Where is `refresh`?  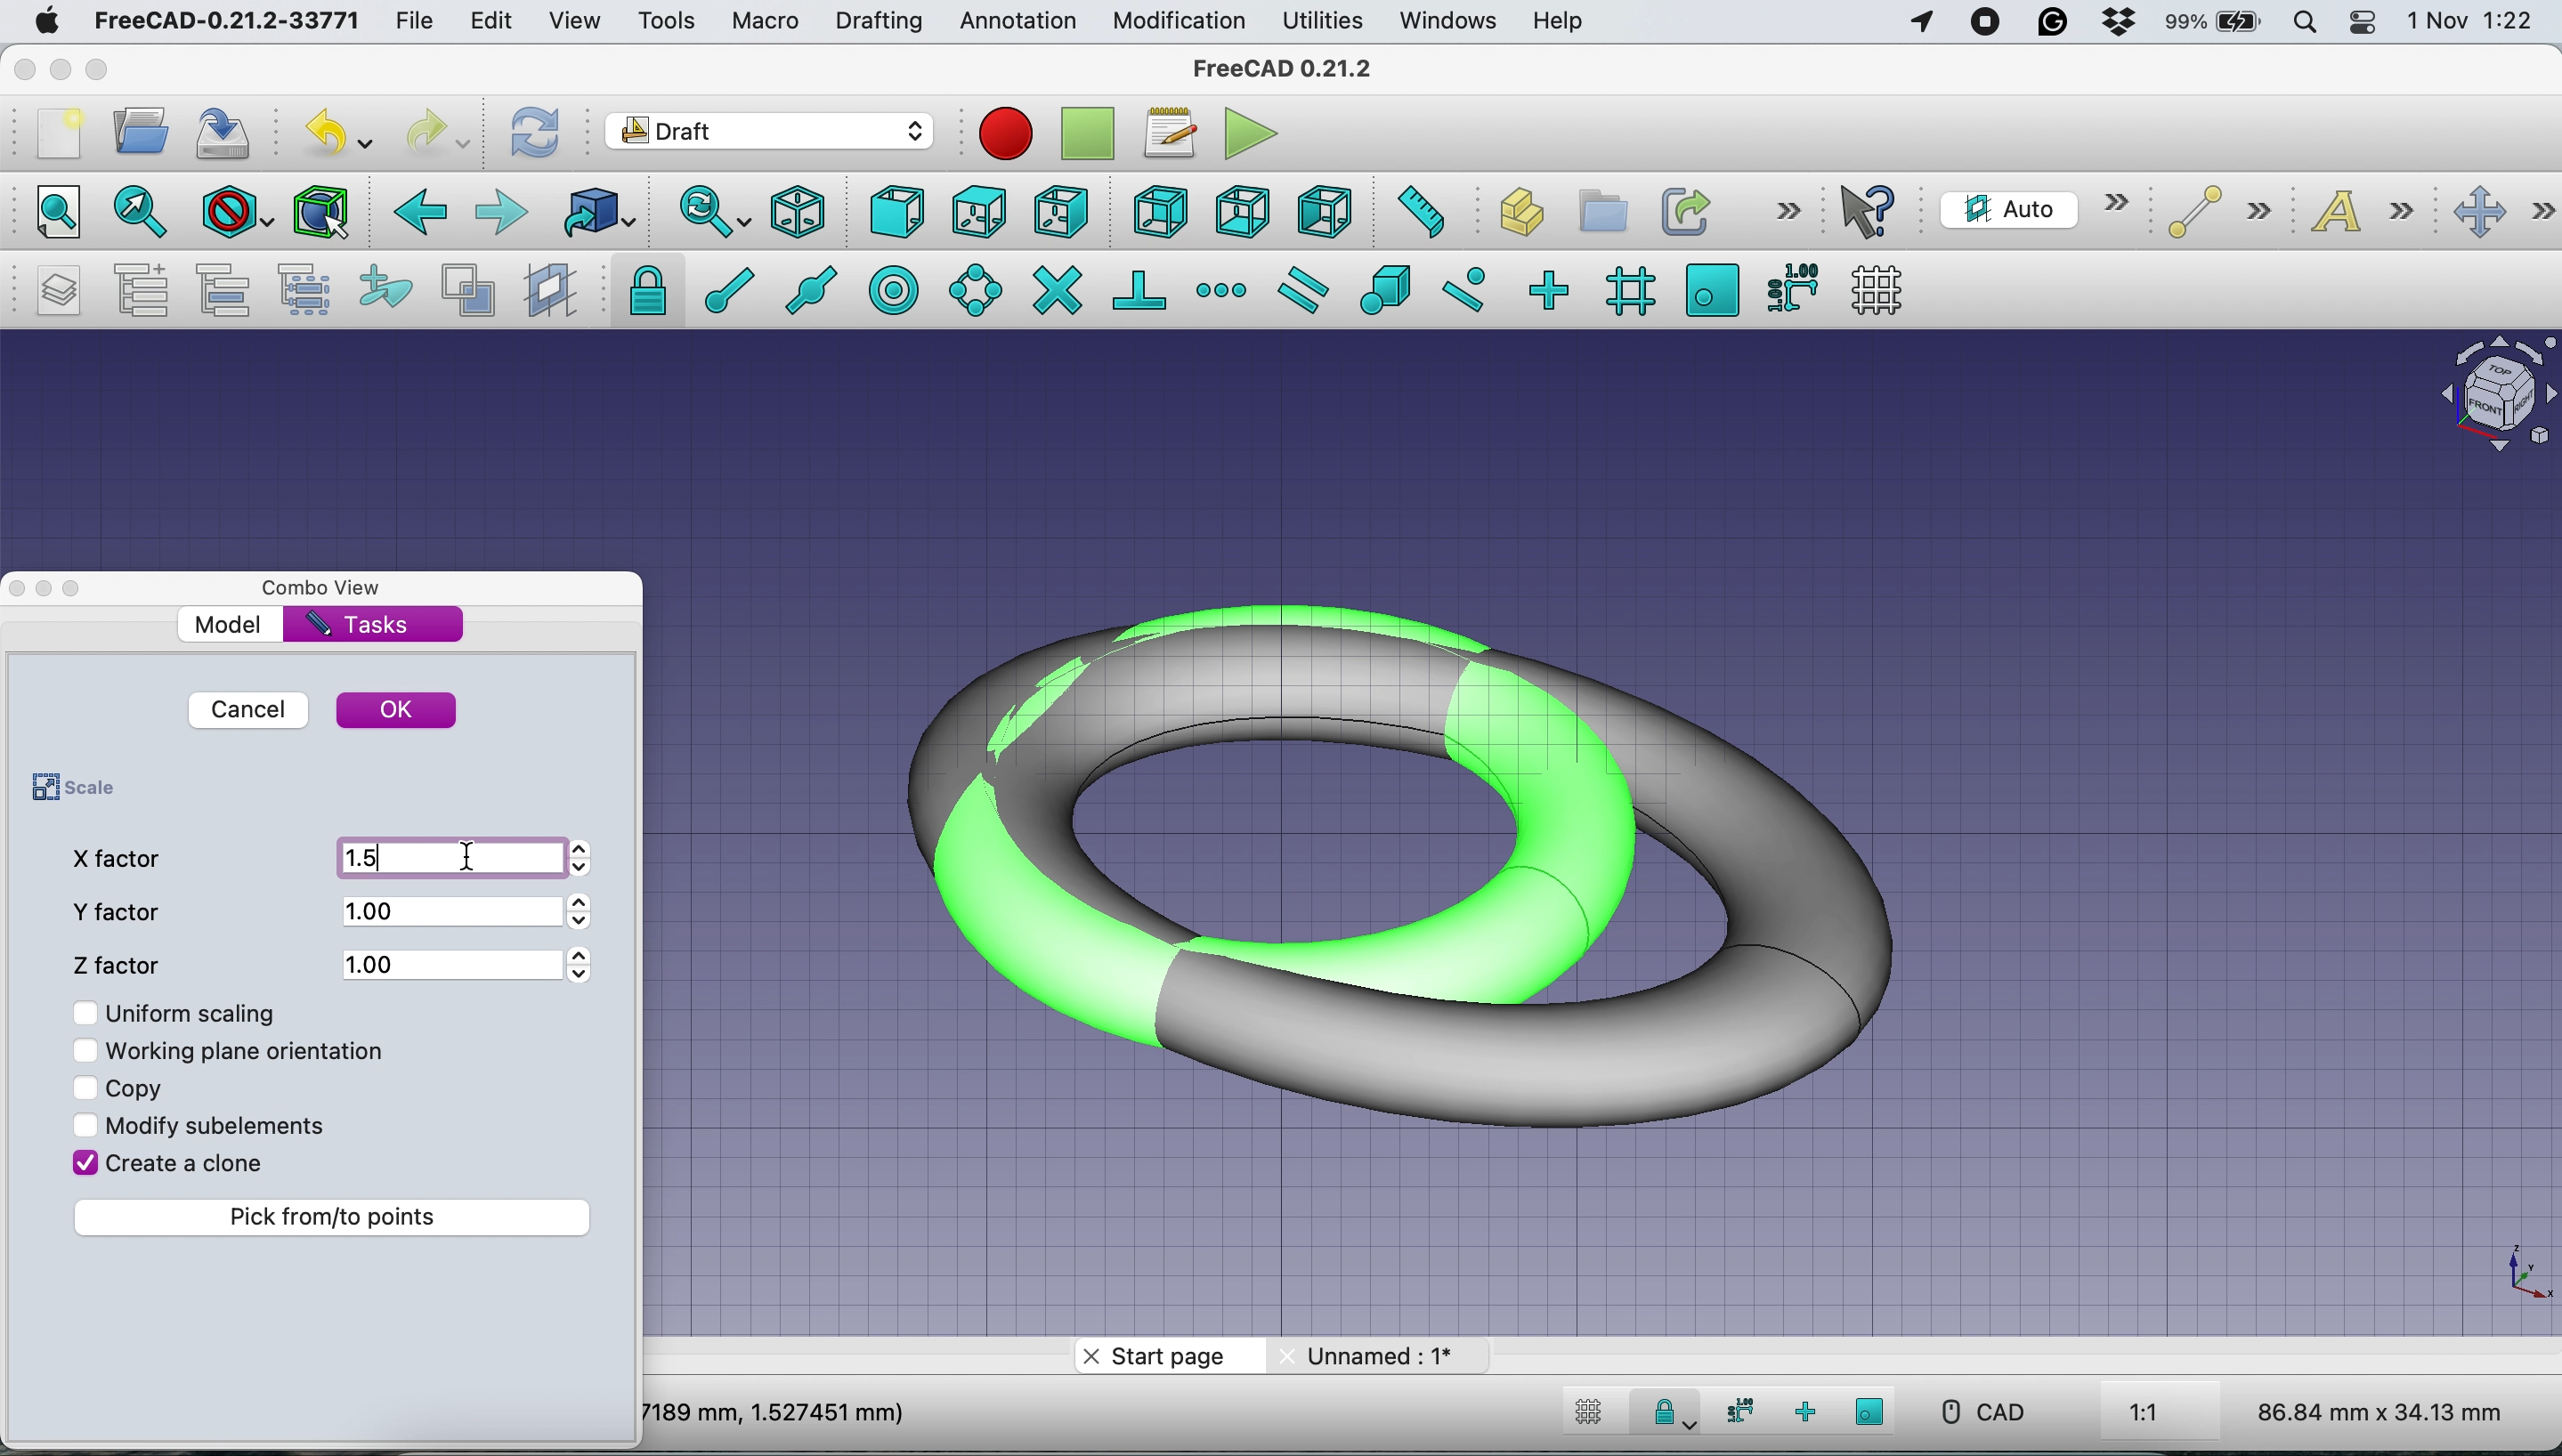 refresh is located at coordinates (537, 134).